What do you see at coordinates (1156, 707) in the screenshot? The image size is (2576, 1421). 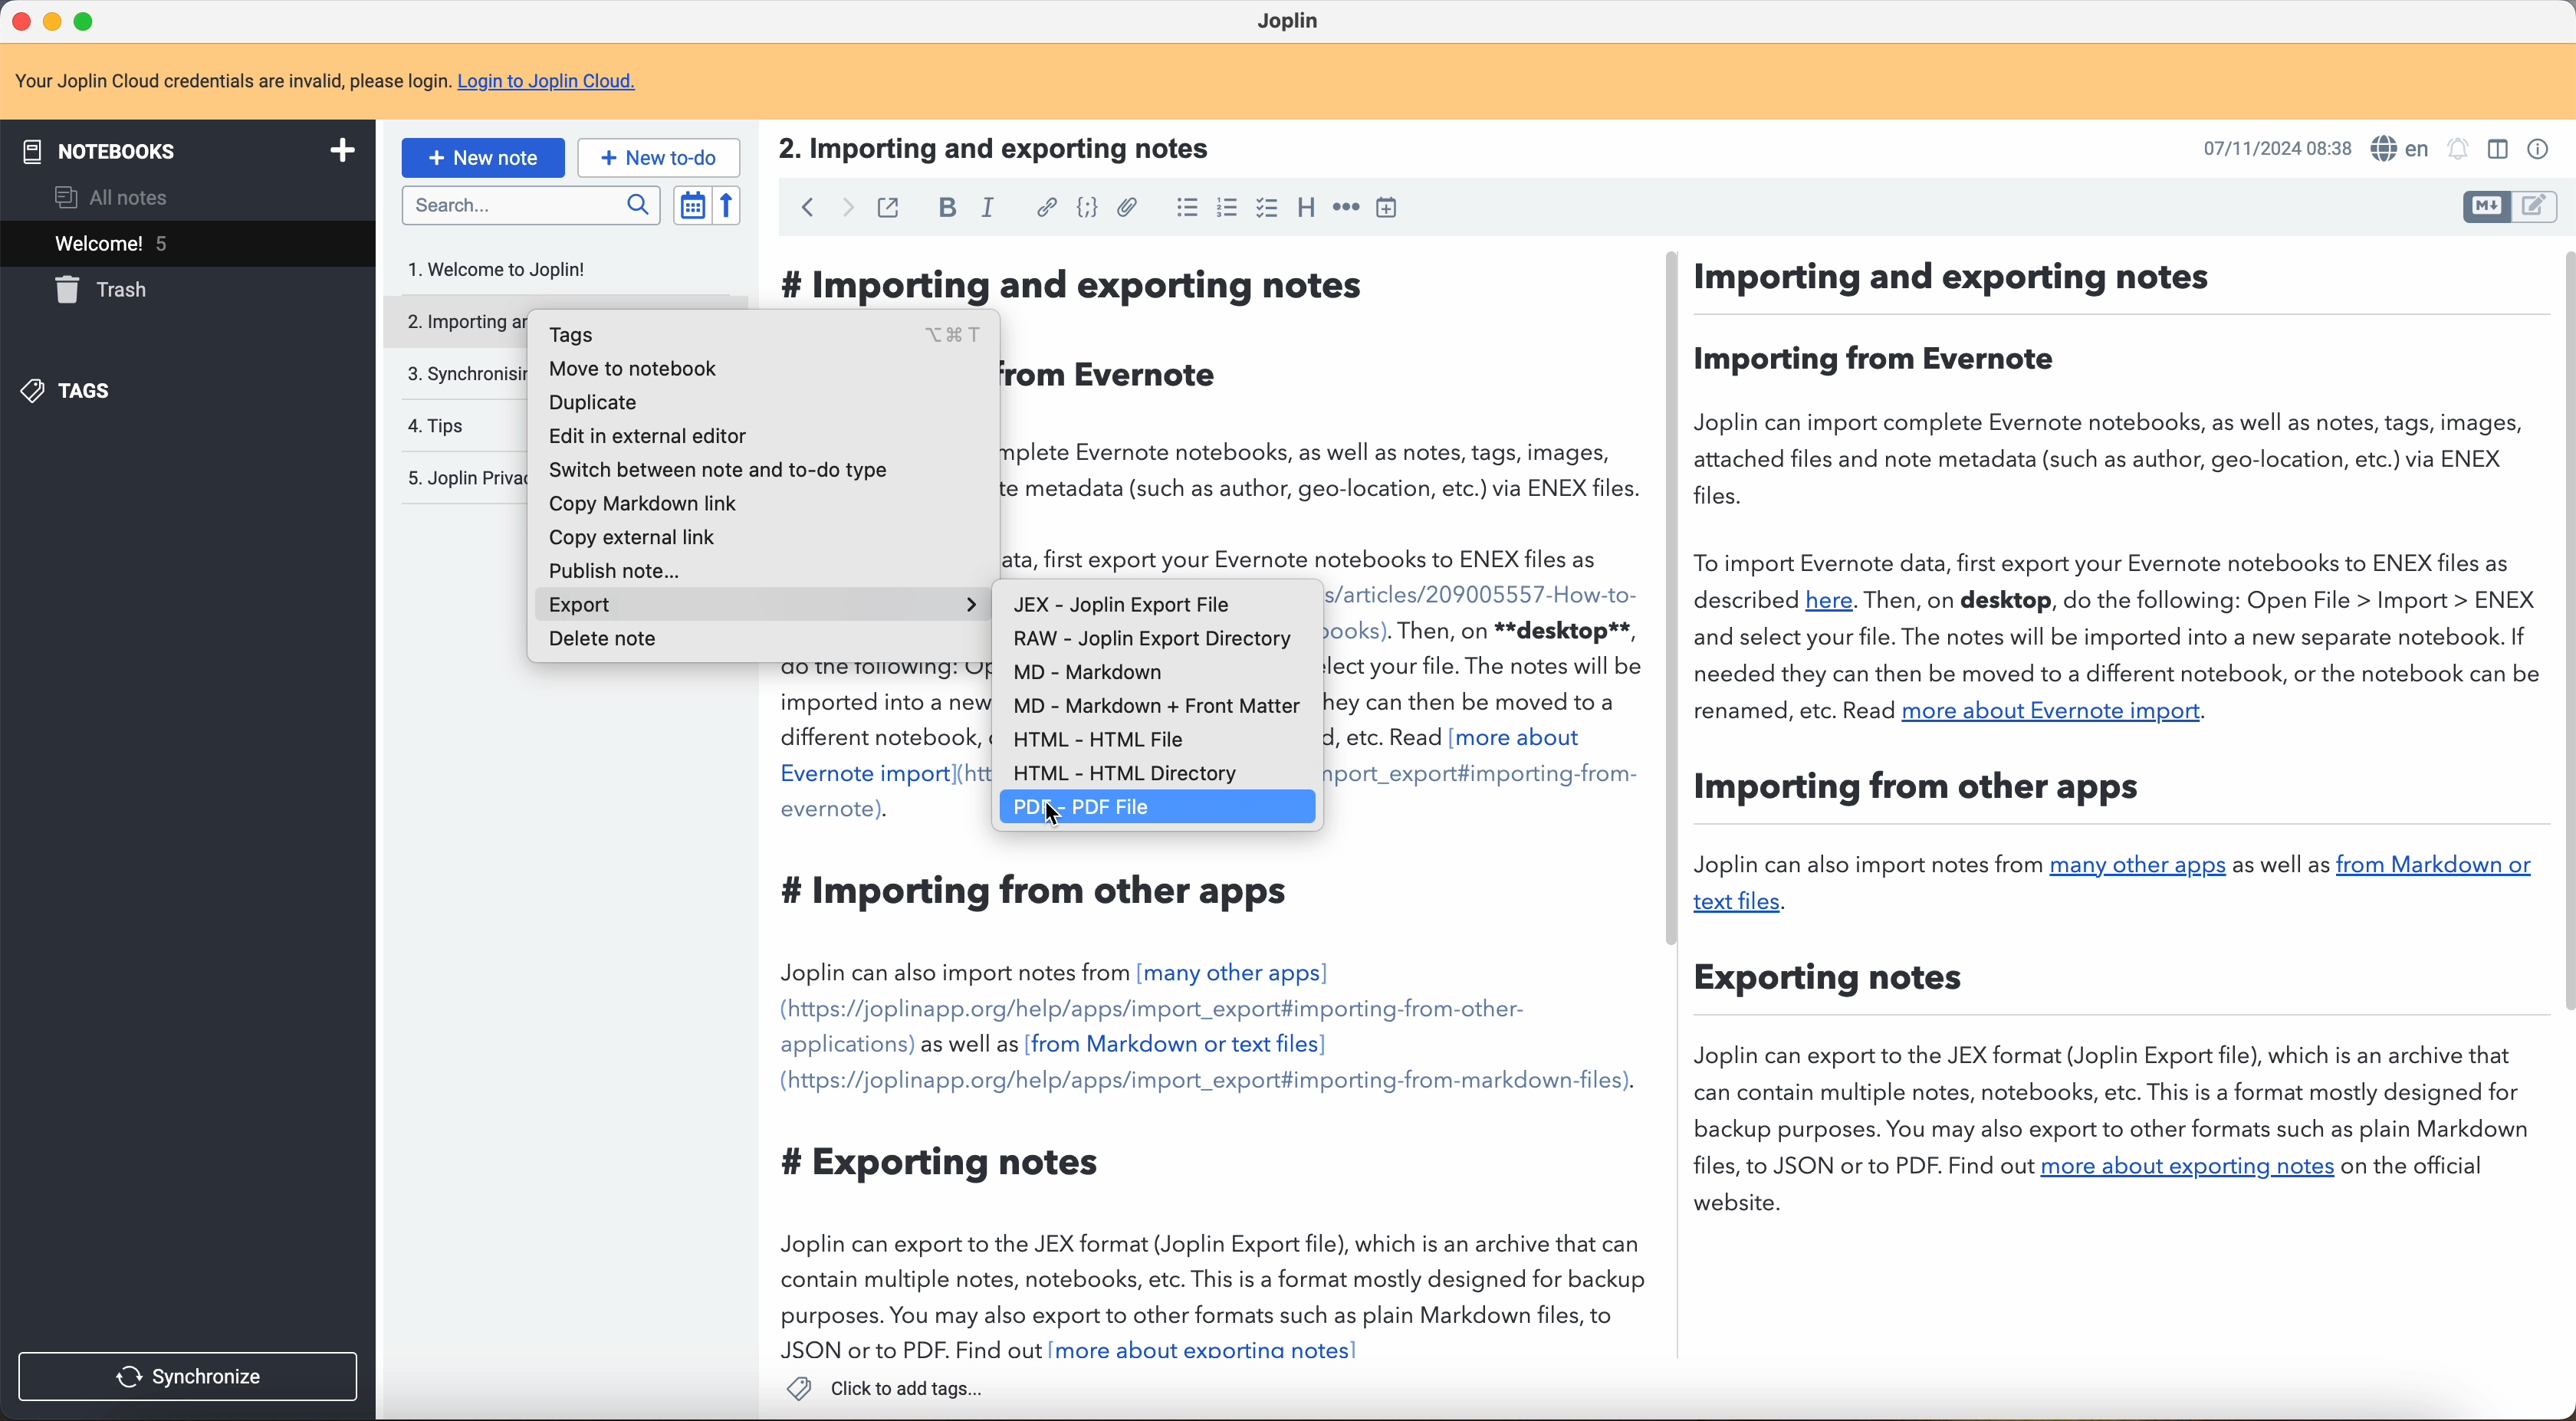 I see `MD - Markdown + front matter` at bounding box center [1156, 707].